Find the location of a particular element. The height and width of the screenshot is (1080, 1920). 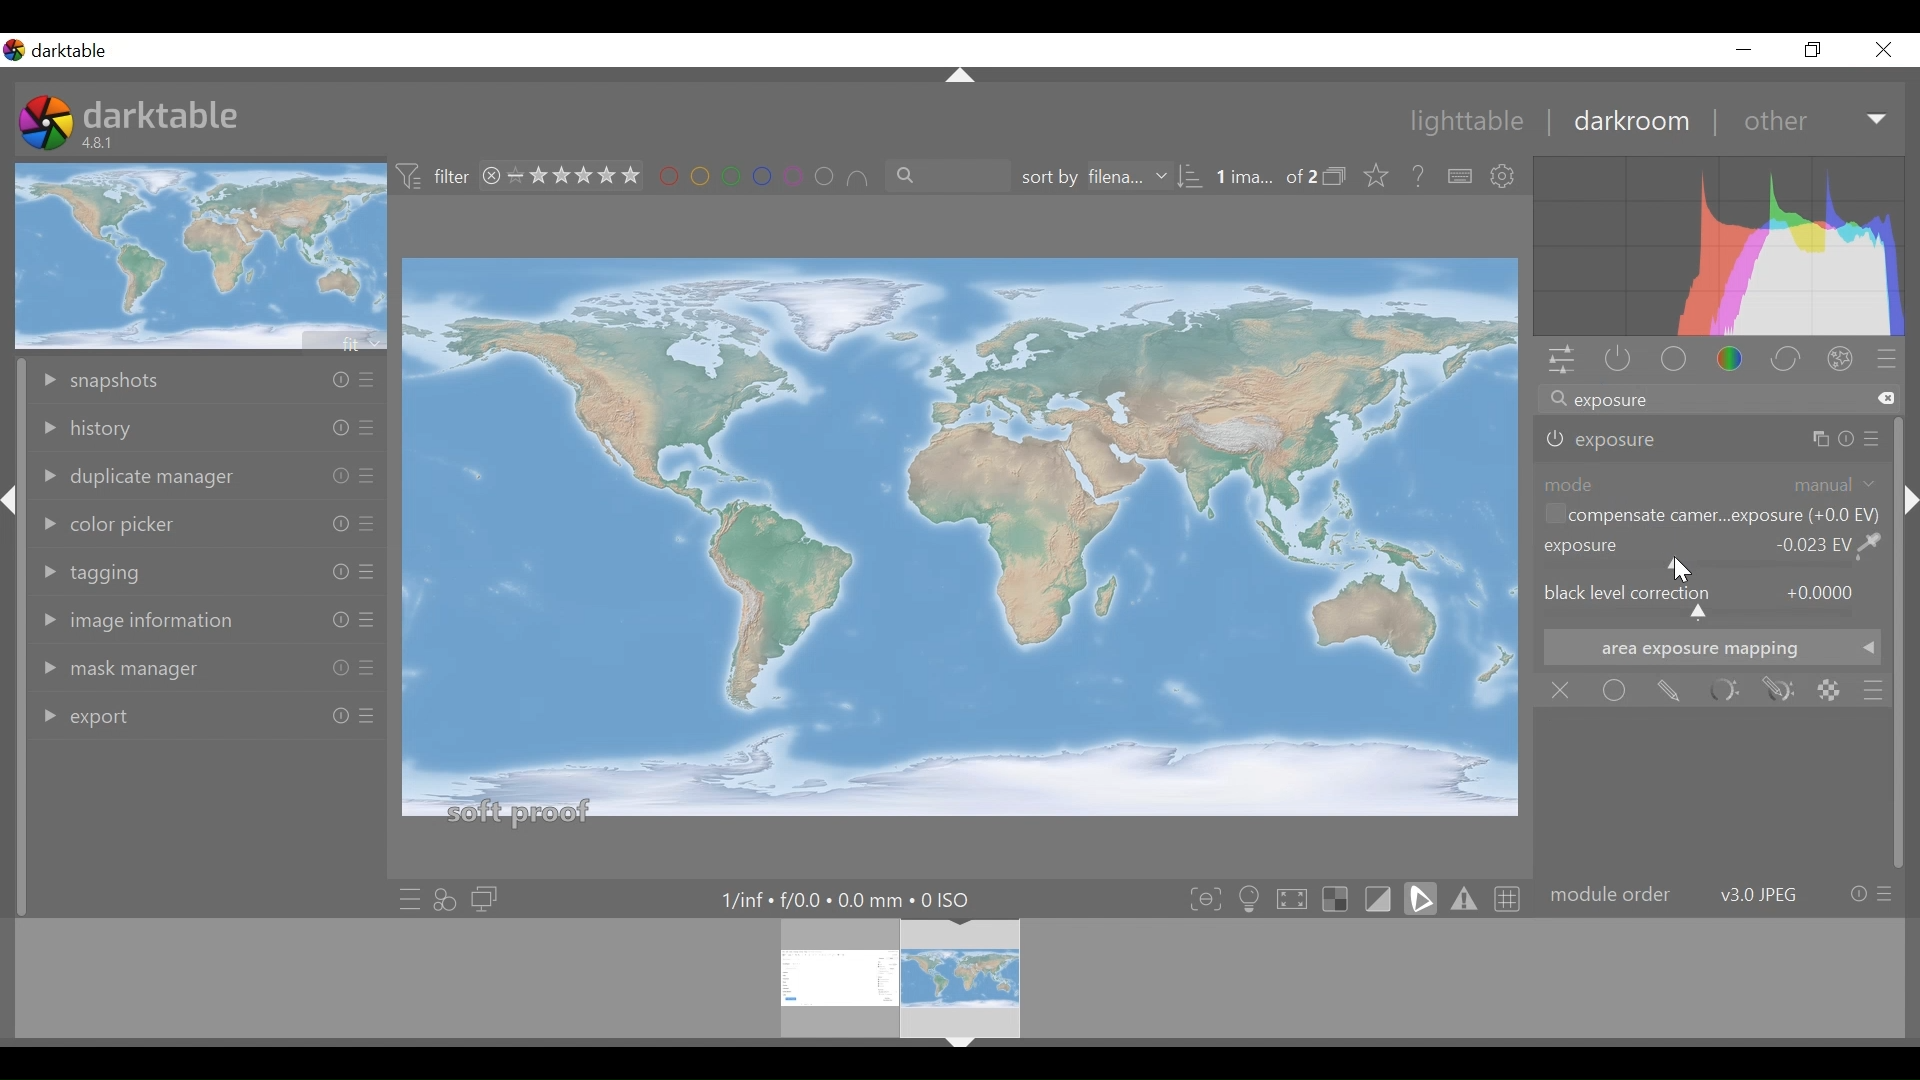

automatically remove the camera bias is located at coordinates (1709, 517).